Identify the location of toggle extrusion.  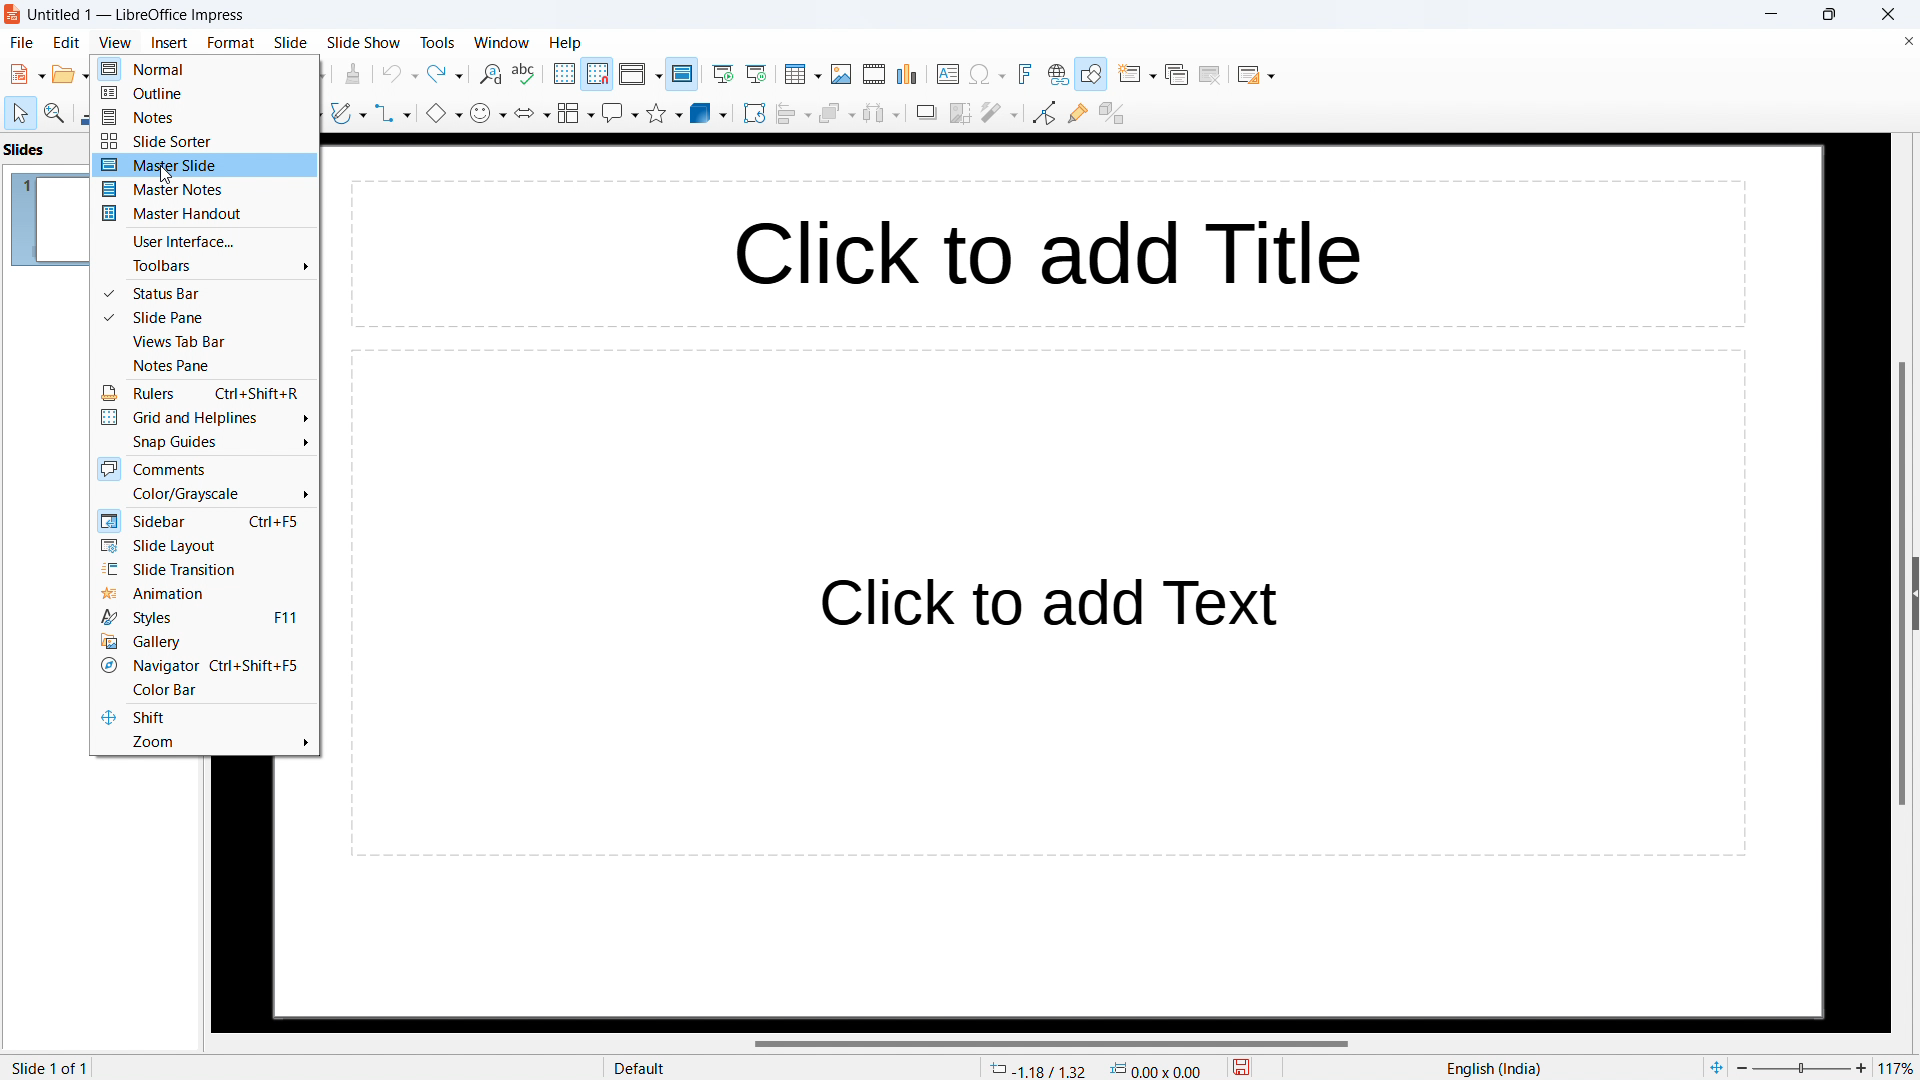
(1112, 114).